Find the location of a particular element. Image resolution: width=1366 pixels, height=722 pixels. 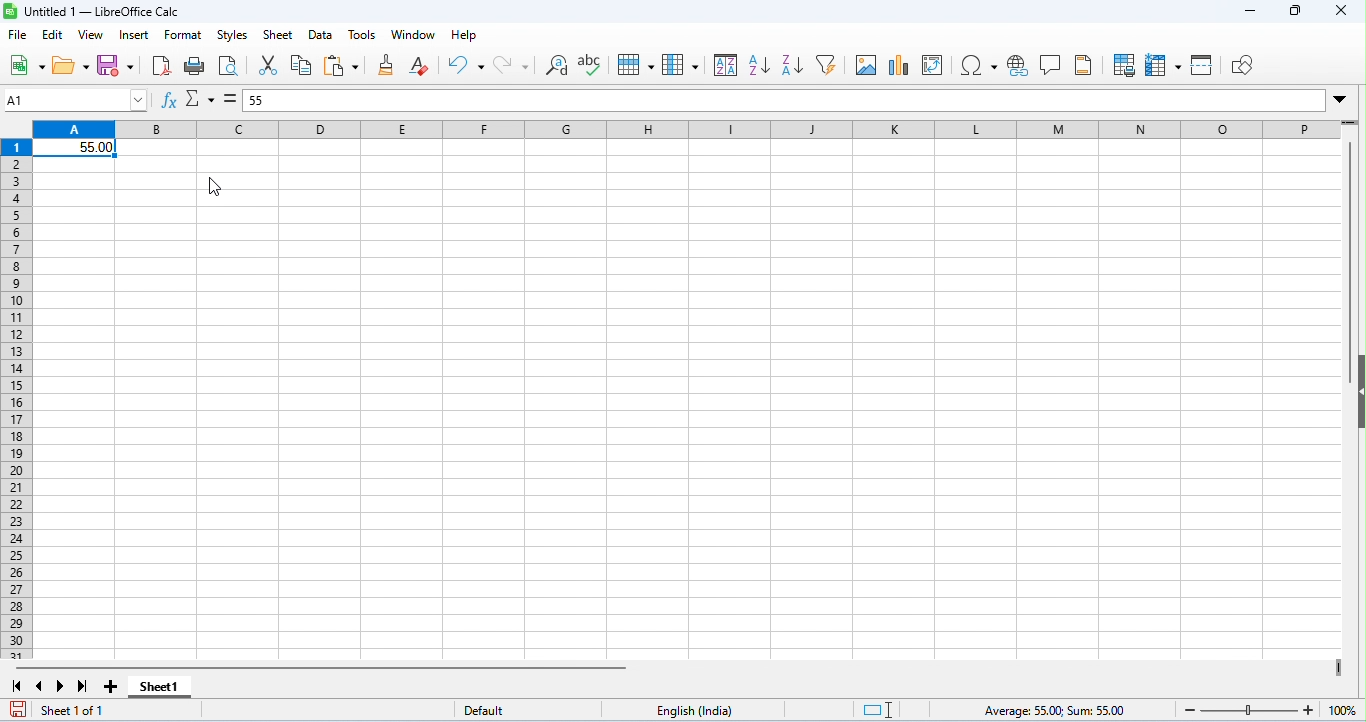

insert image is located at coordinates (867, 66).